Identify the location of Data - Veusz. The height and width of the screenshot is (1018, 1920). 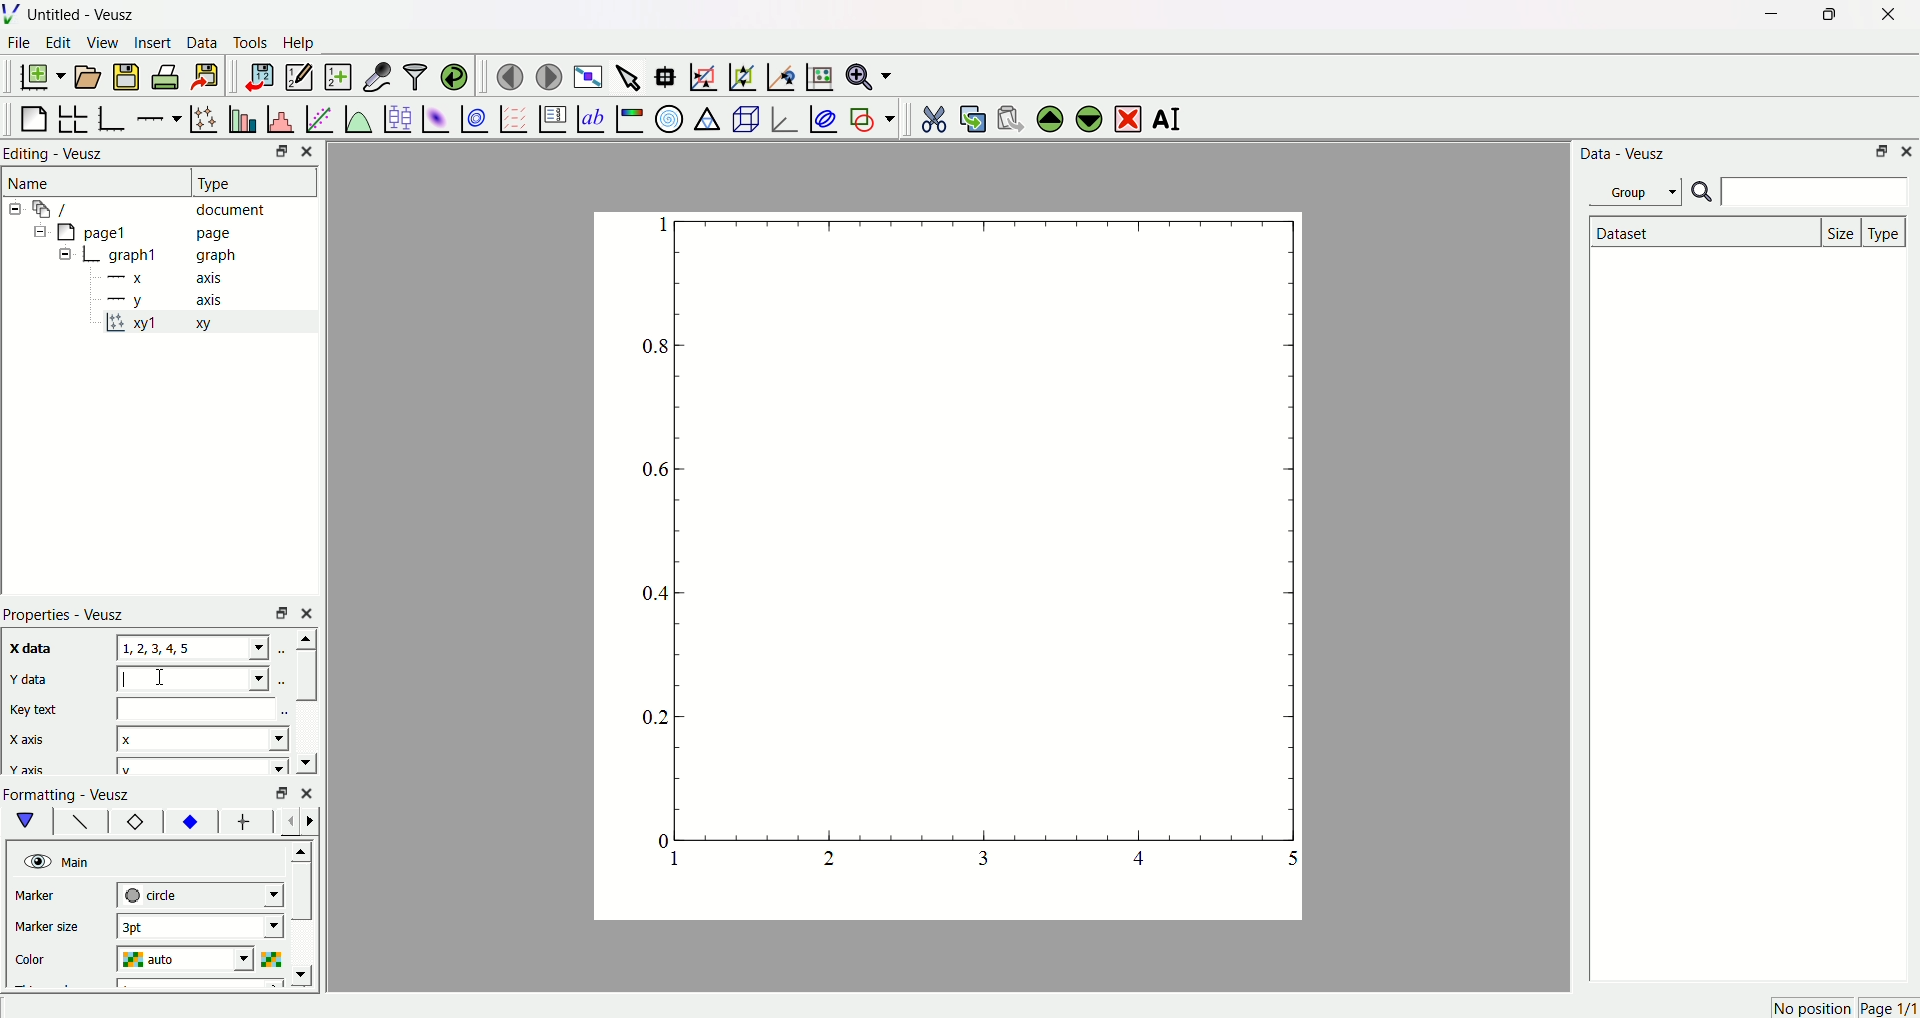
(1625, 155).